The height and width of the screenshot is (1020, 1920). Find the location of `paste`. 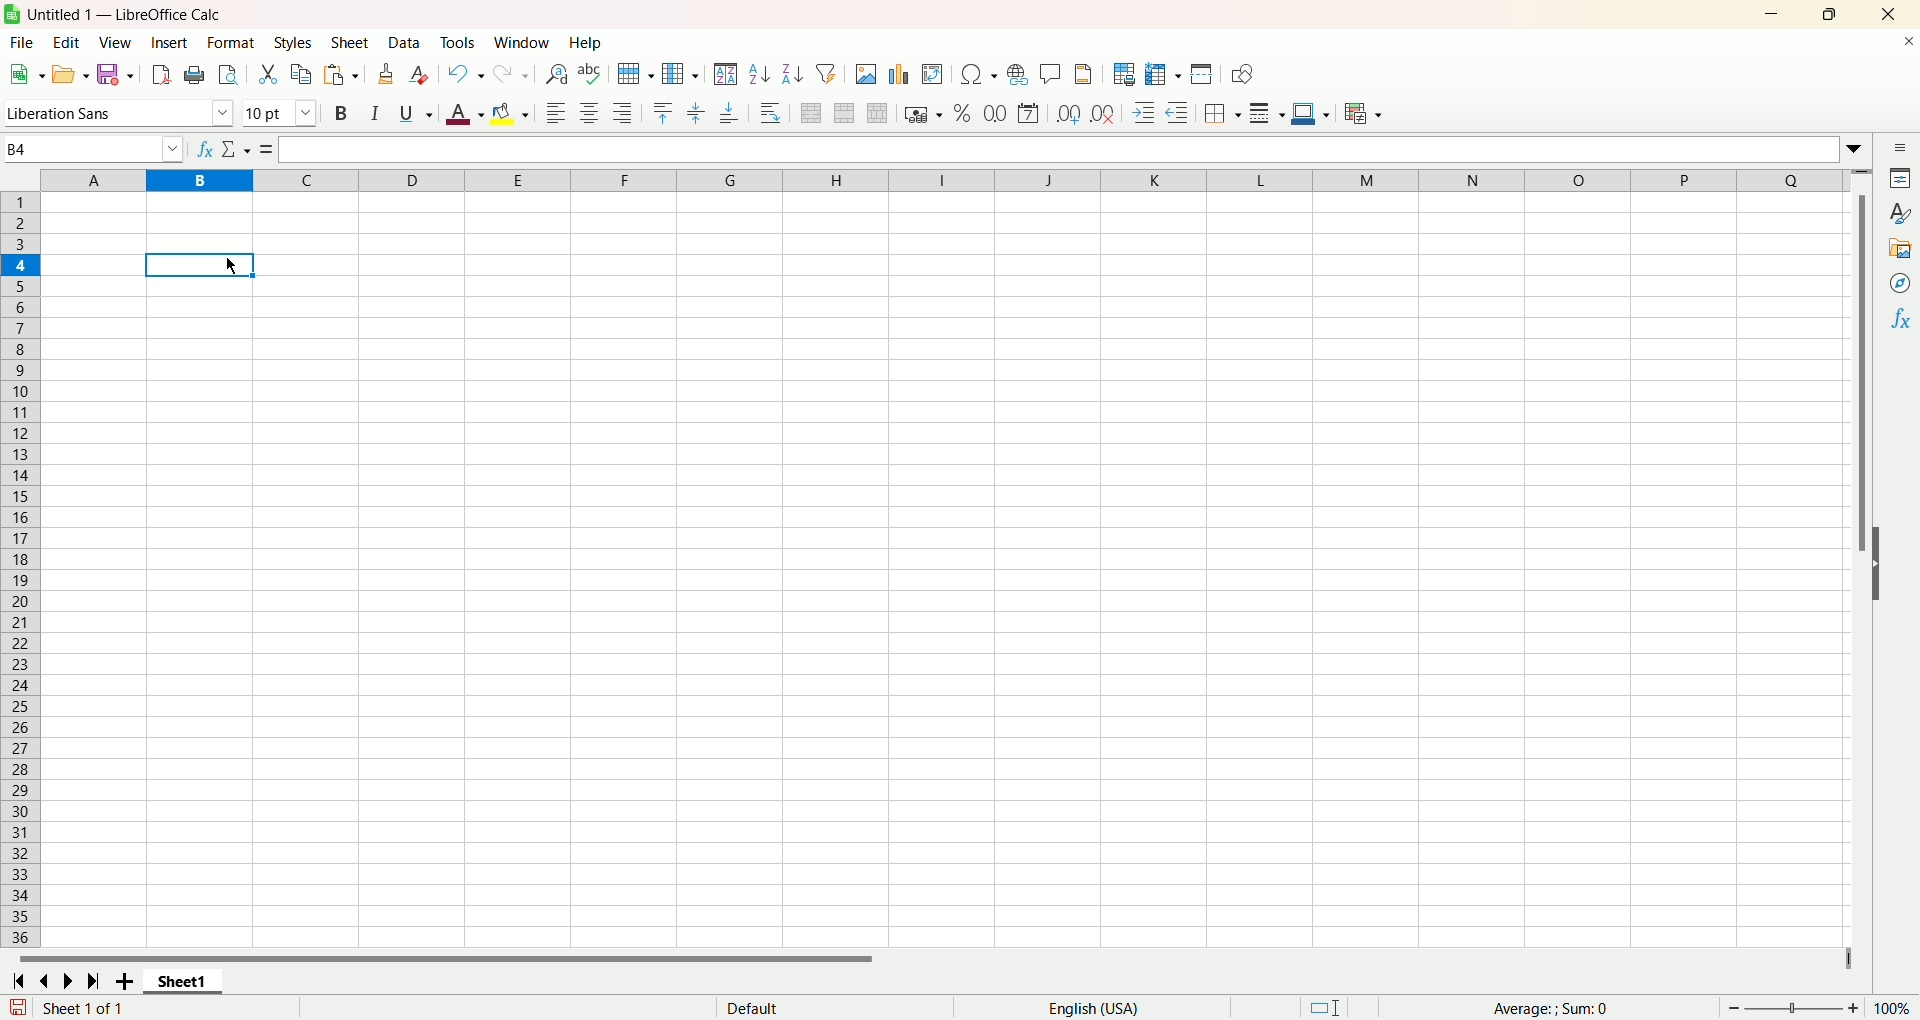

paste is located at coordinates (342, 76).